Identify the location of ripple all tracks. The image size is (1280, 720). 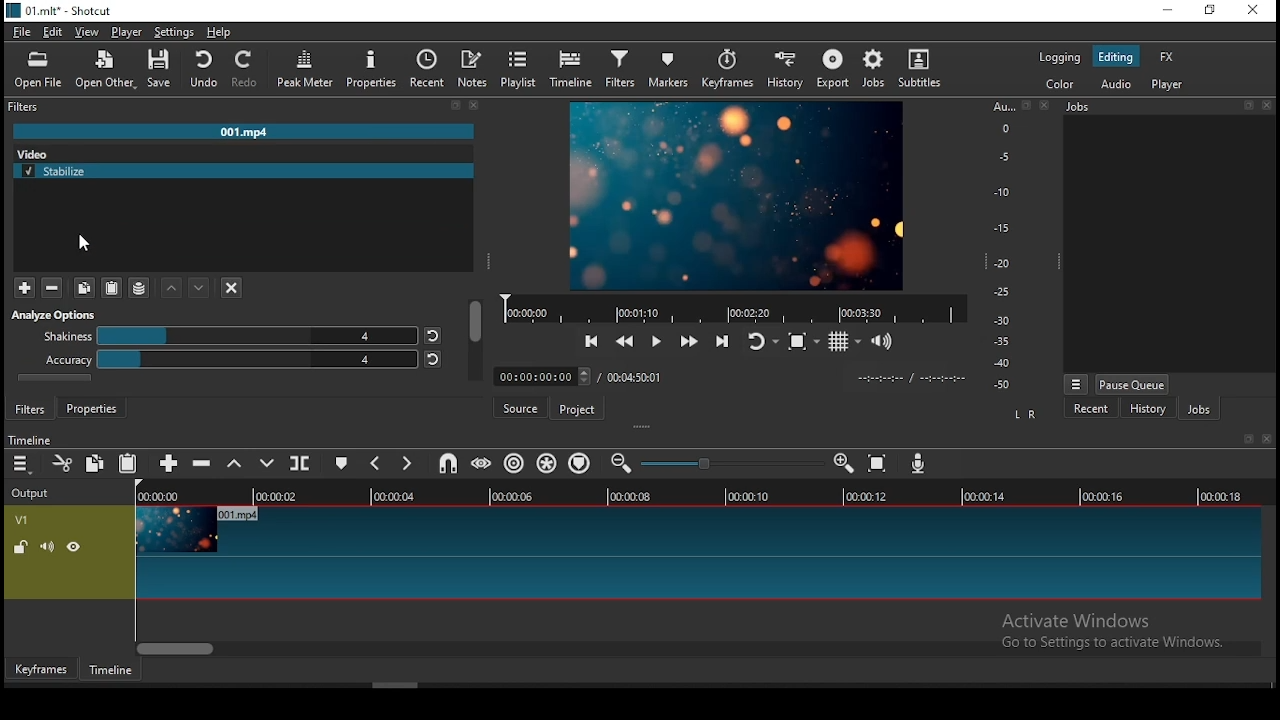
(549, 465).